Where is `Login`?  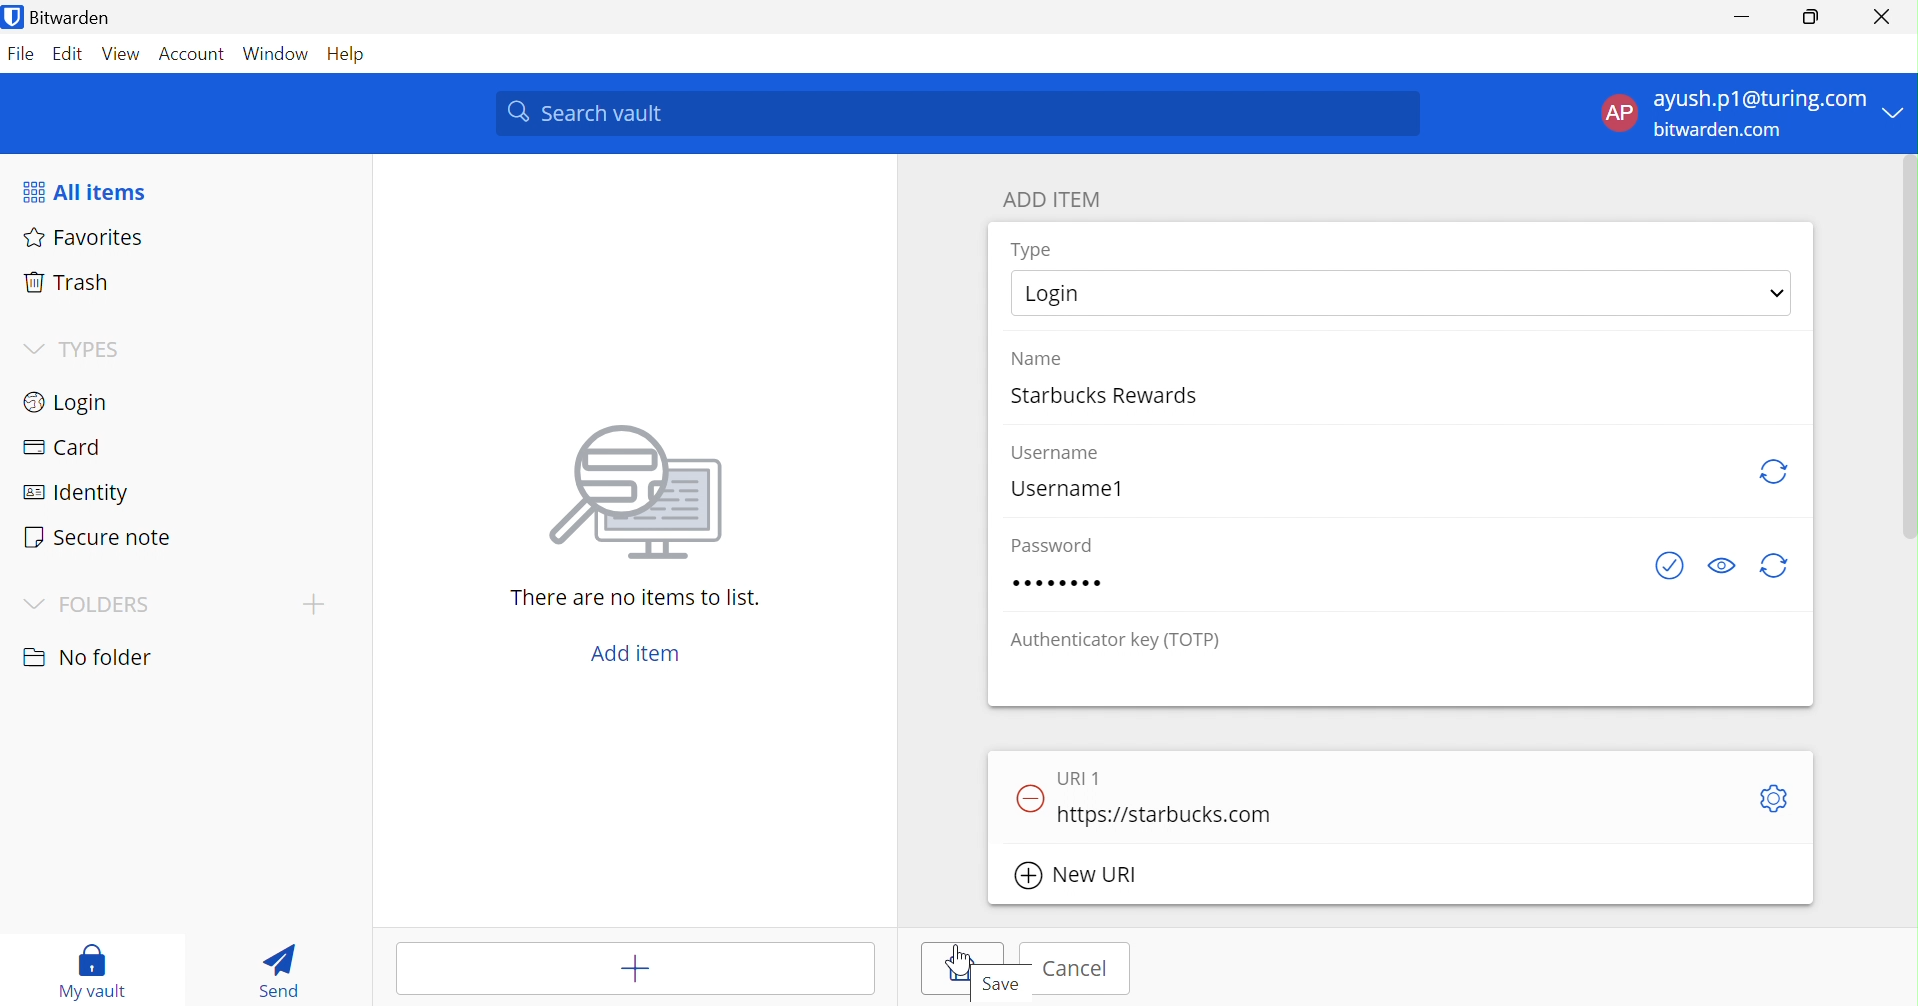 Login is located at coordinates (64, 405).